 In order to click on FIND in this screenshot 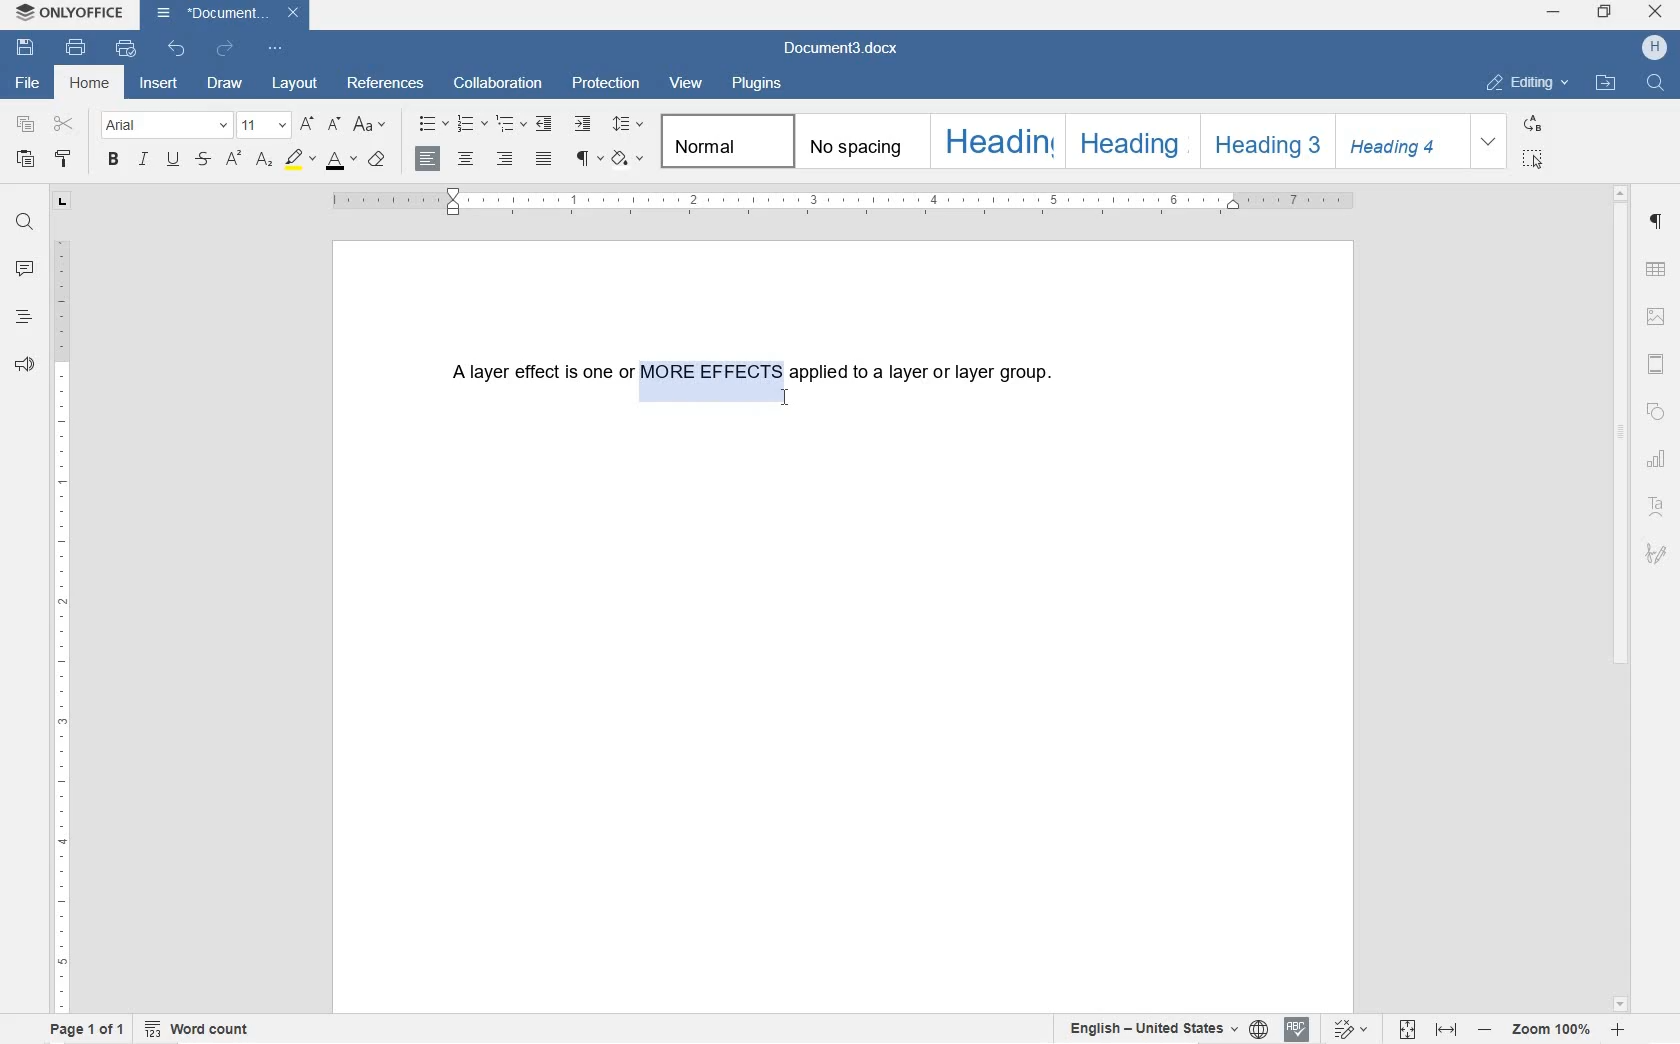, I will do `click(1654, 82)`.